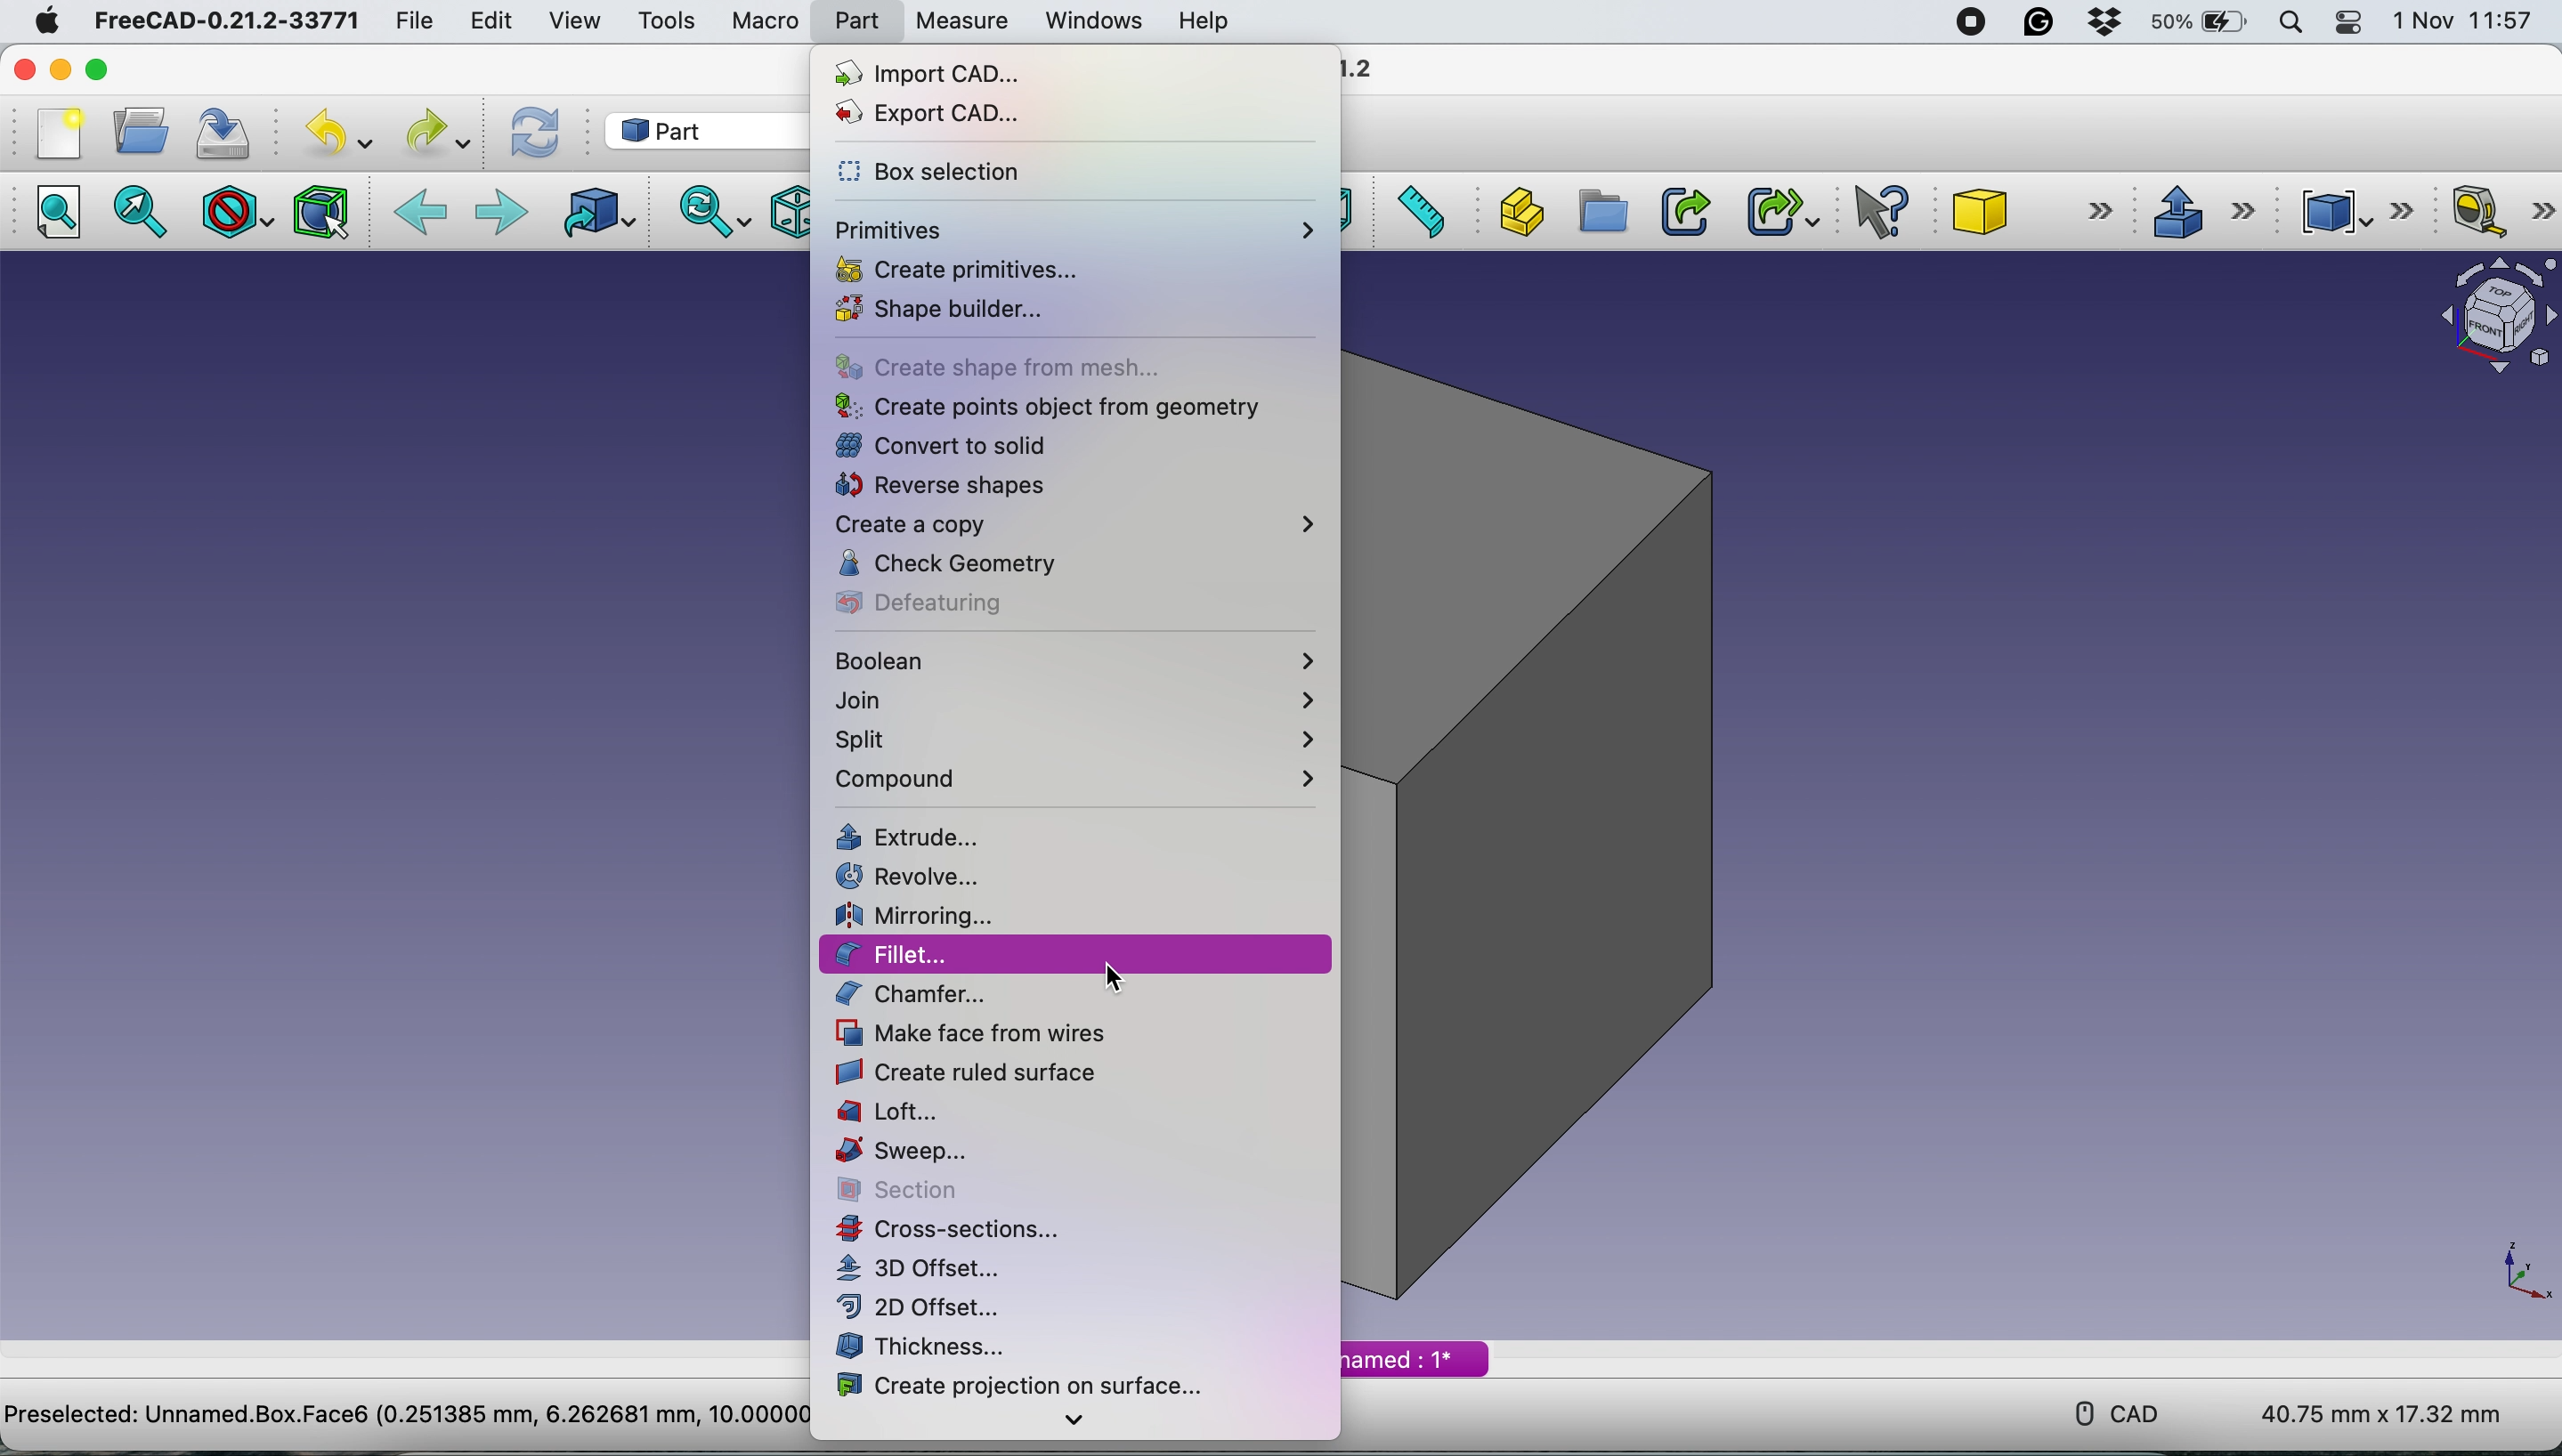 The image size is (2562, 1456). What do you see at coordinates (708, 213) in the screenshot?
I see `sync view` at bounding box center [708, 213].